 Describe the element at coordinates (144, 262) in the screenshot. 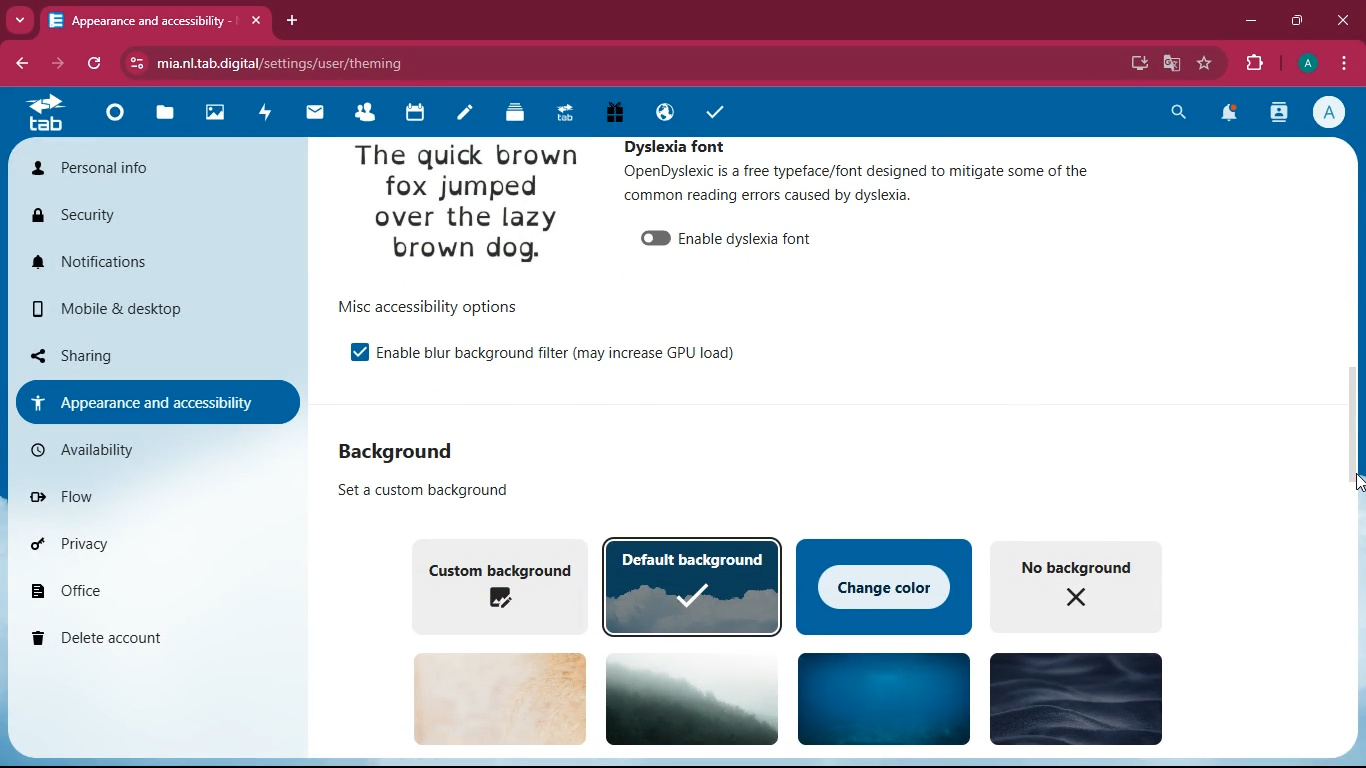

I see `notifications` at that location.